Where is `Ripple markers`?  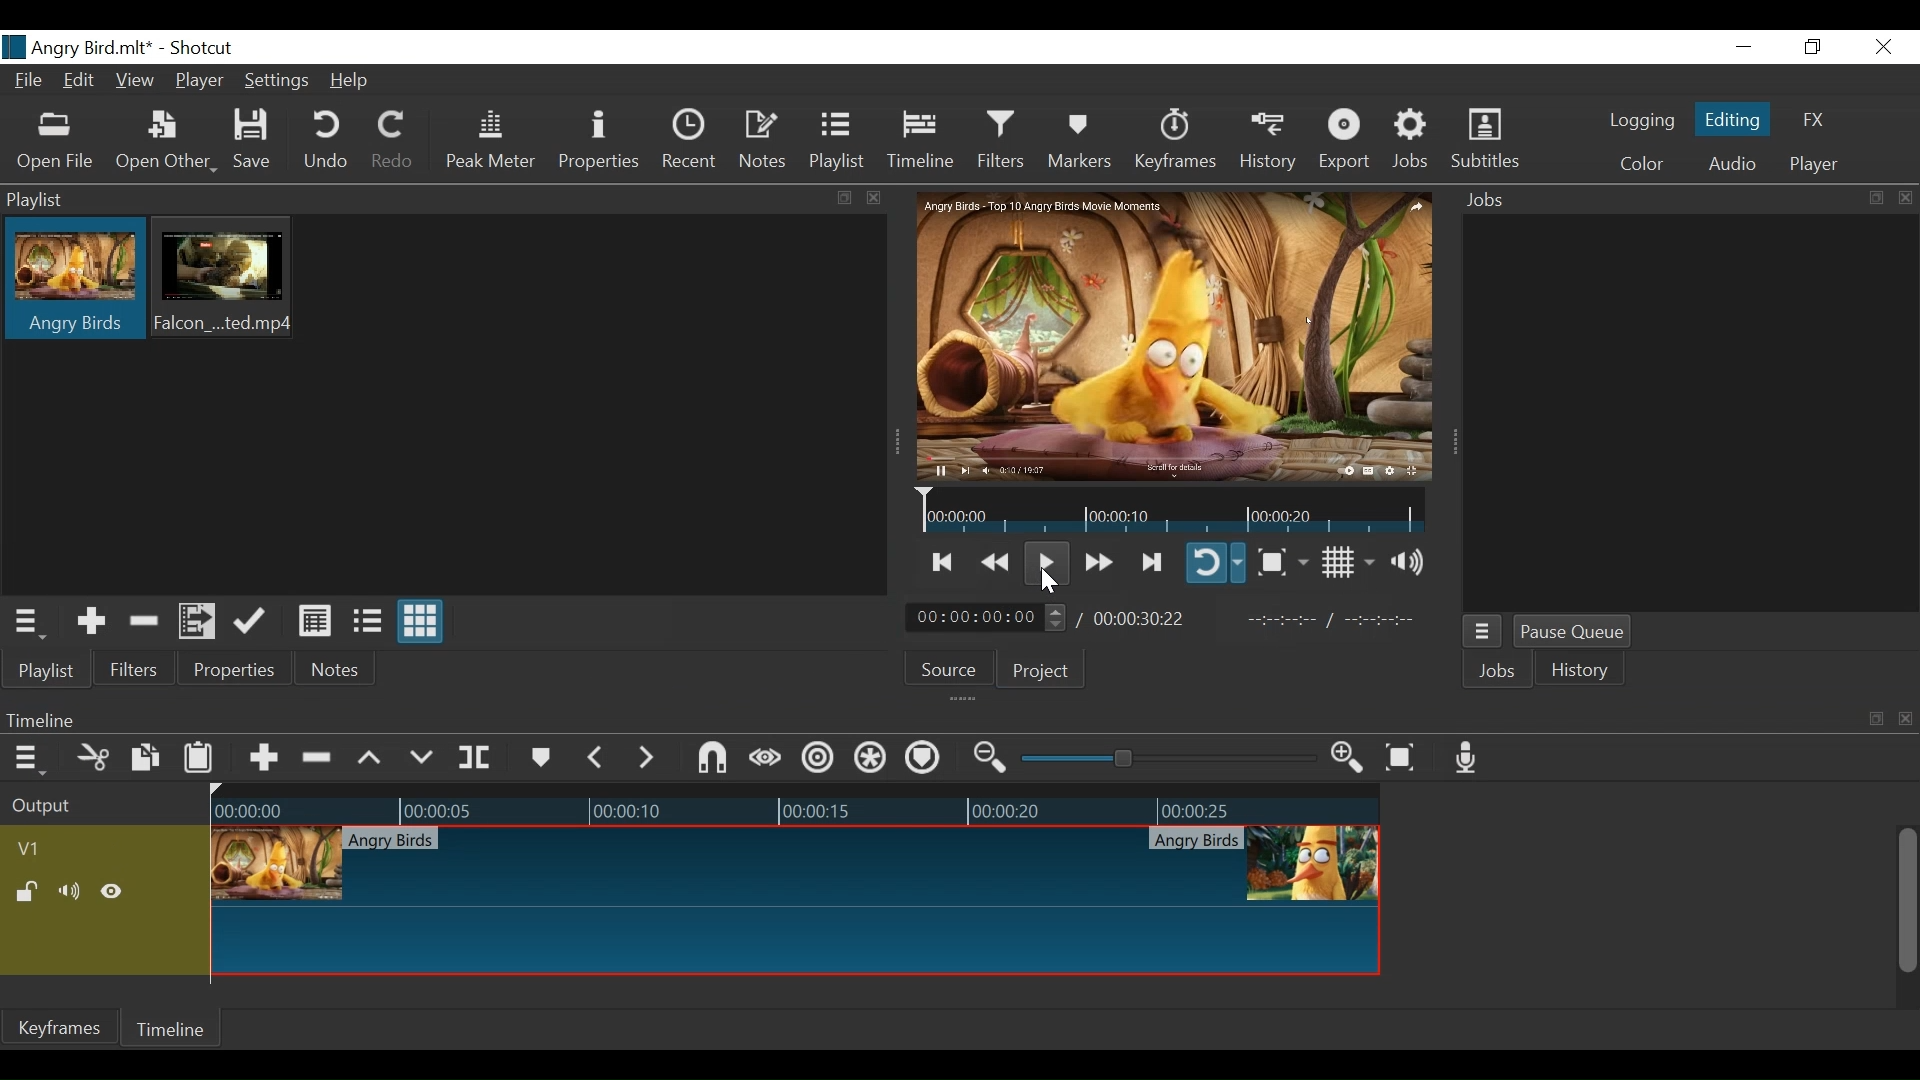
Ripple markers is located at coordinates (922, 760).